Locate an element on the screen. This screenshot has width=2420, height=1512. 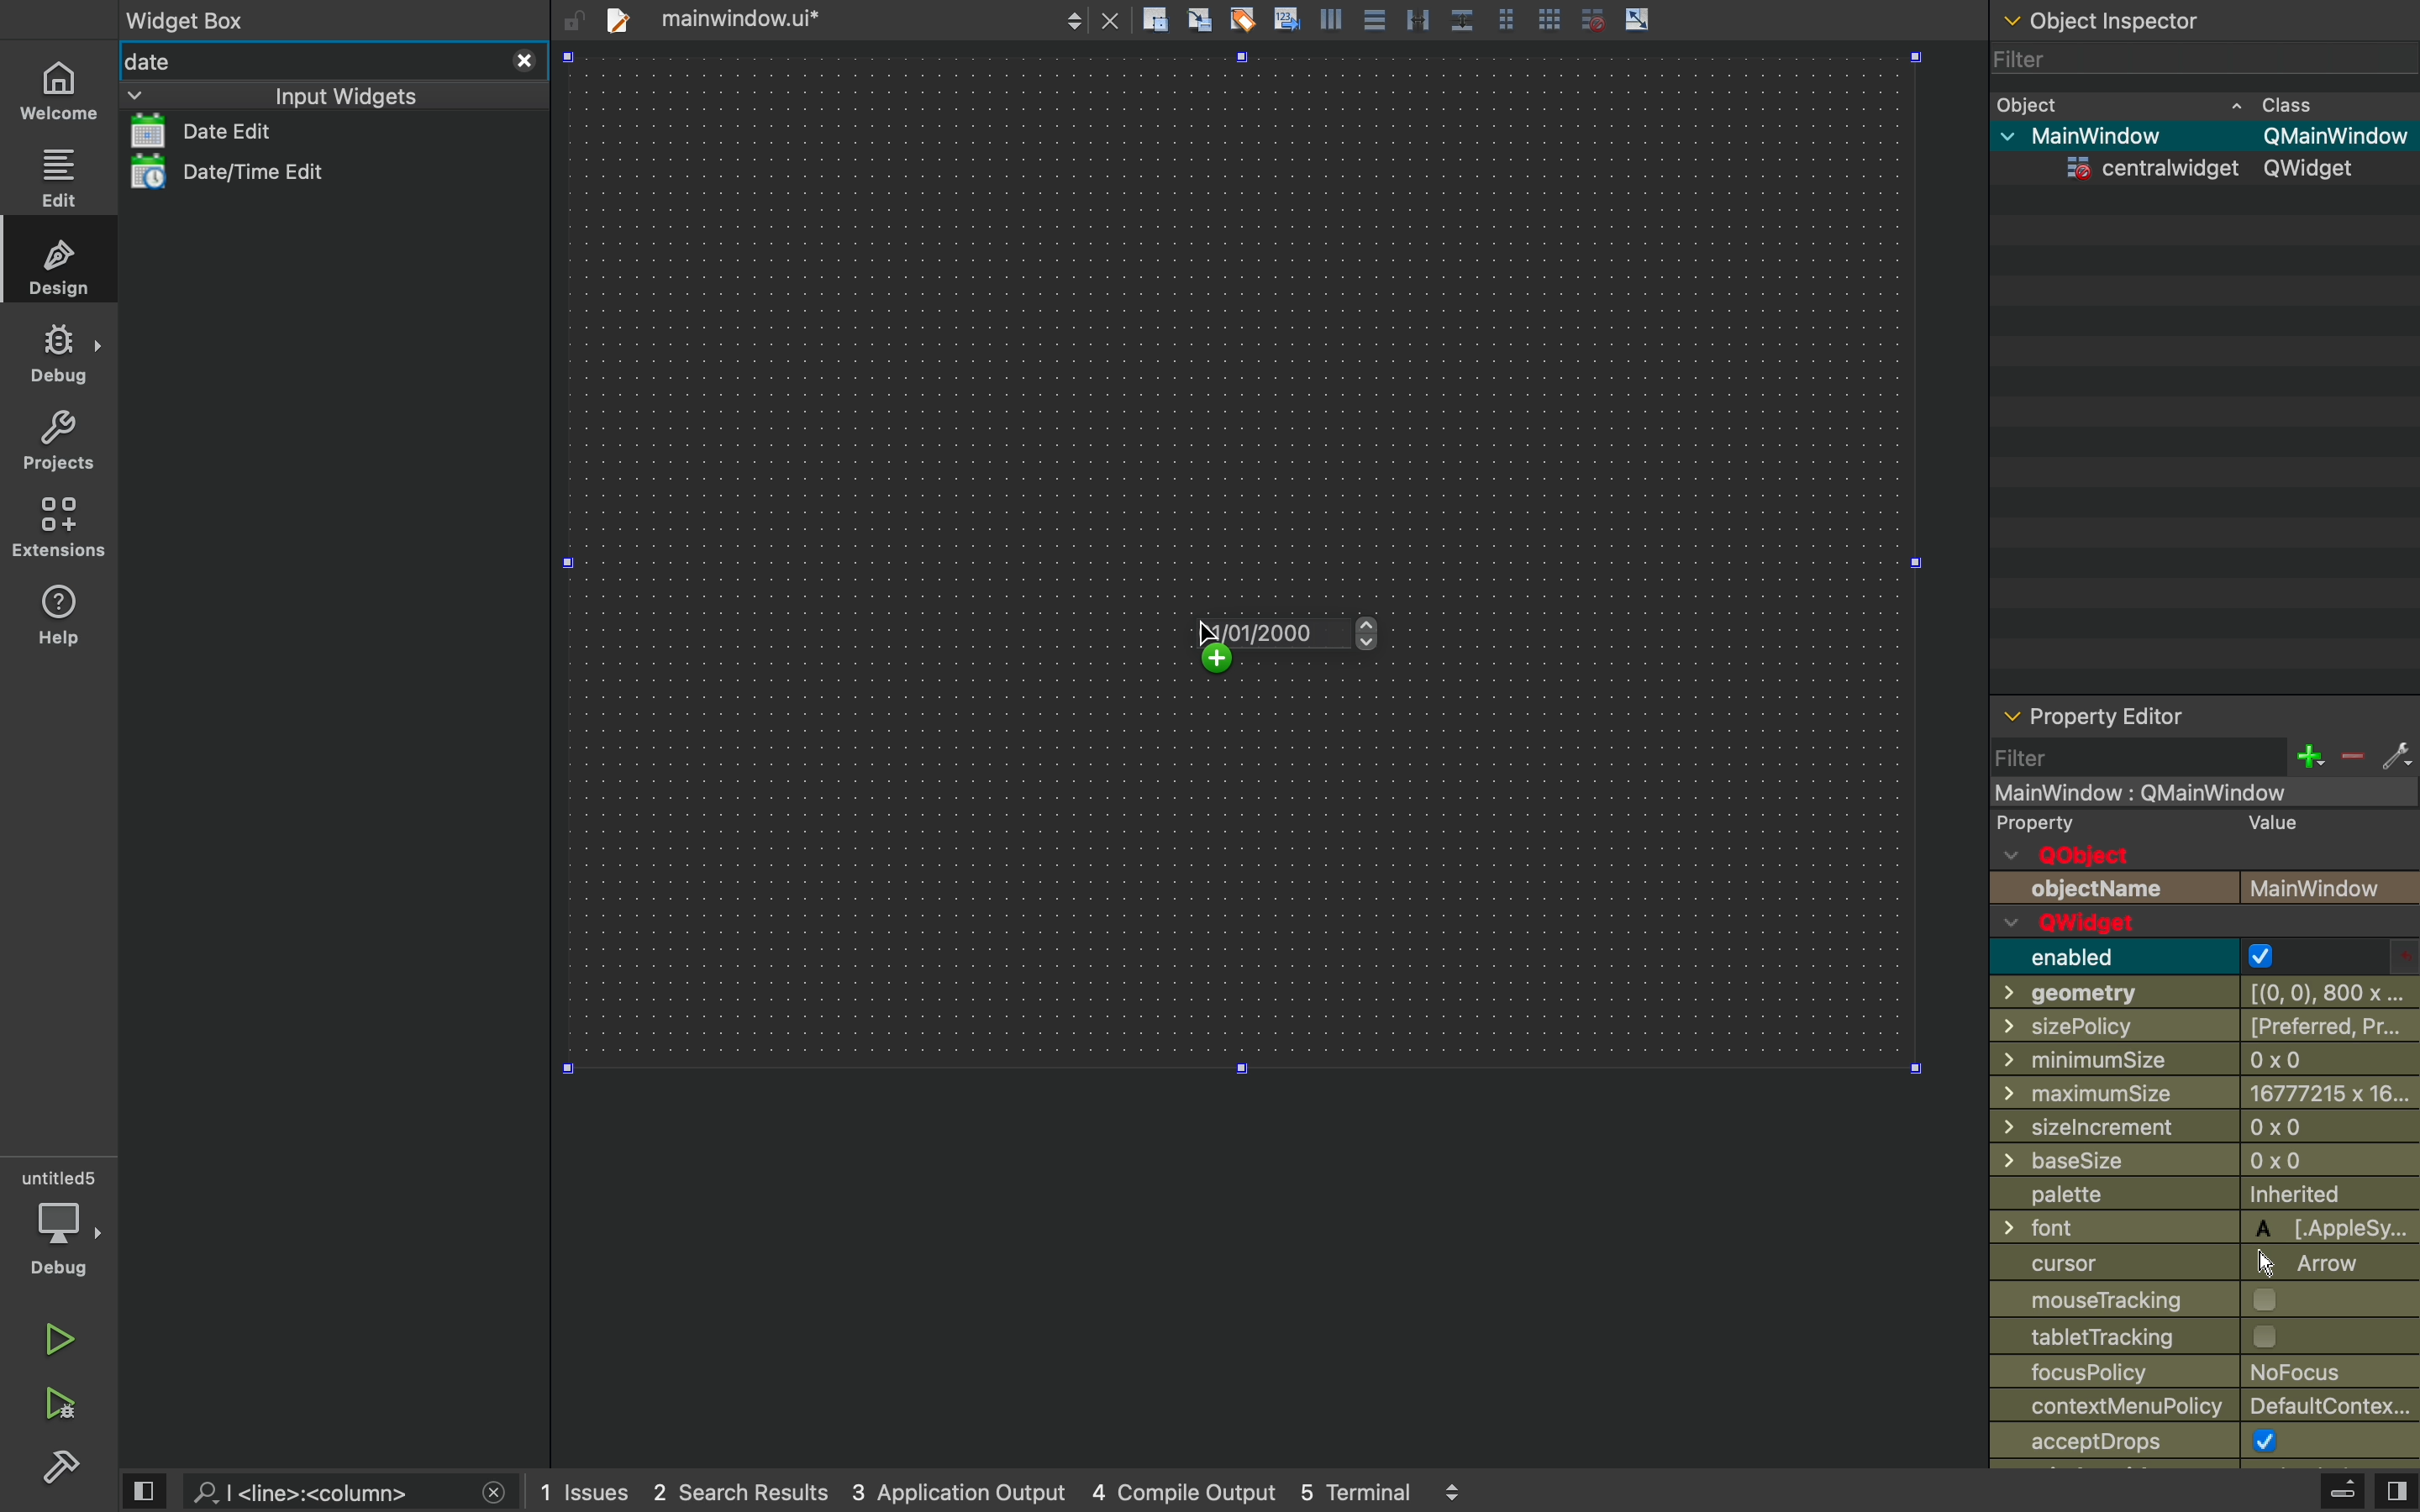
date list is located at coordinates (247, 130).